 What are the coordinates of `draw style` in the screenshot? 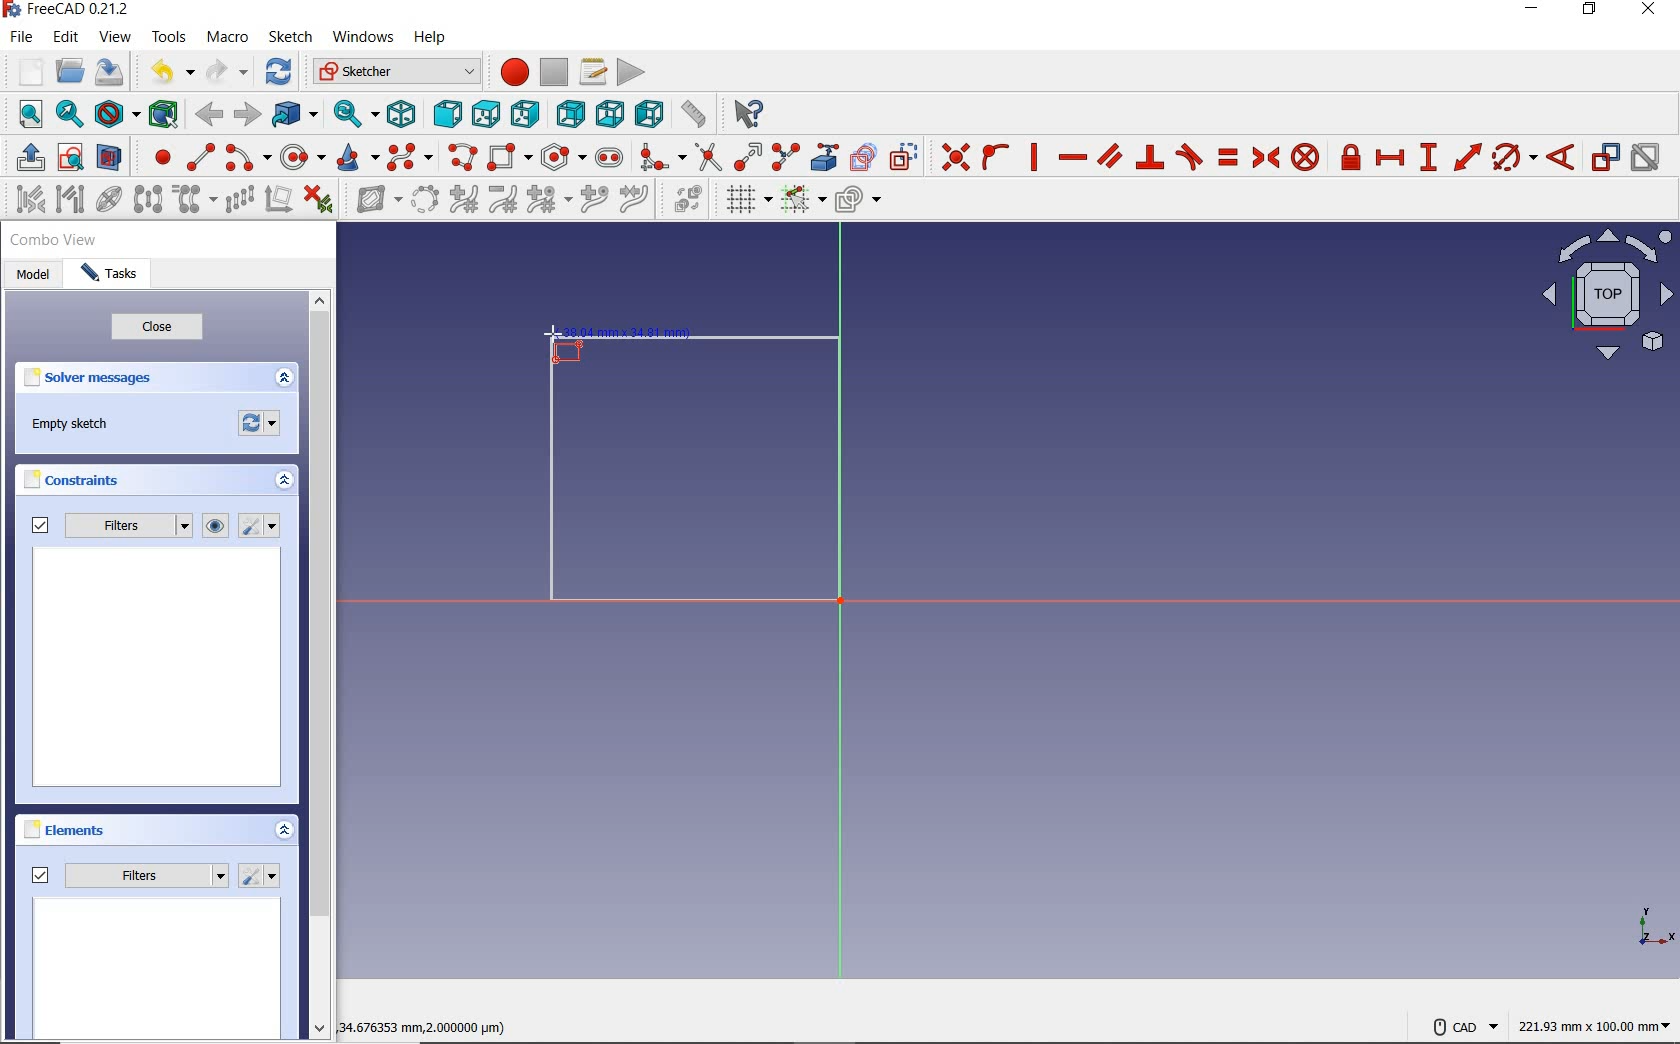 It's located at (115, 113).